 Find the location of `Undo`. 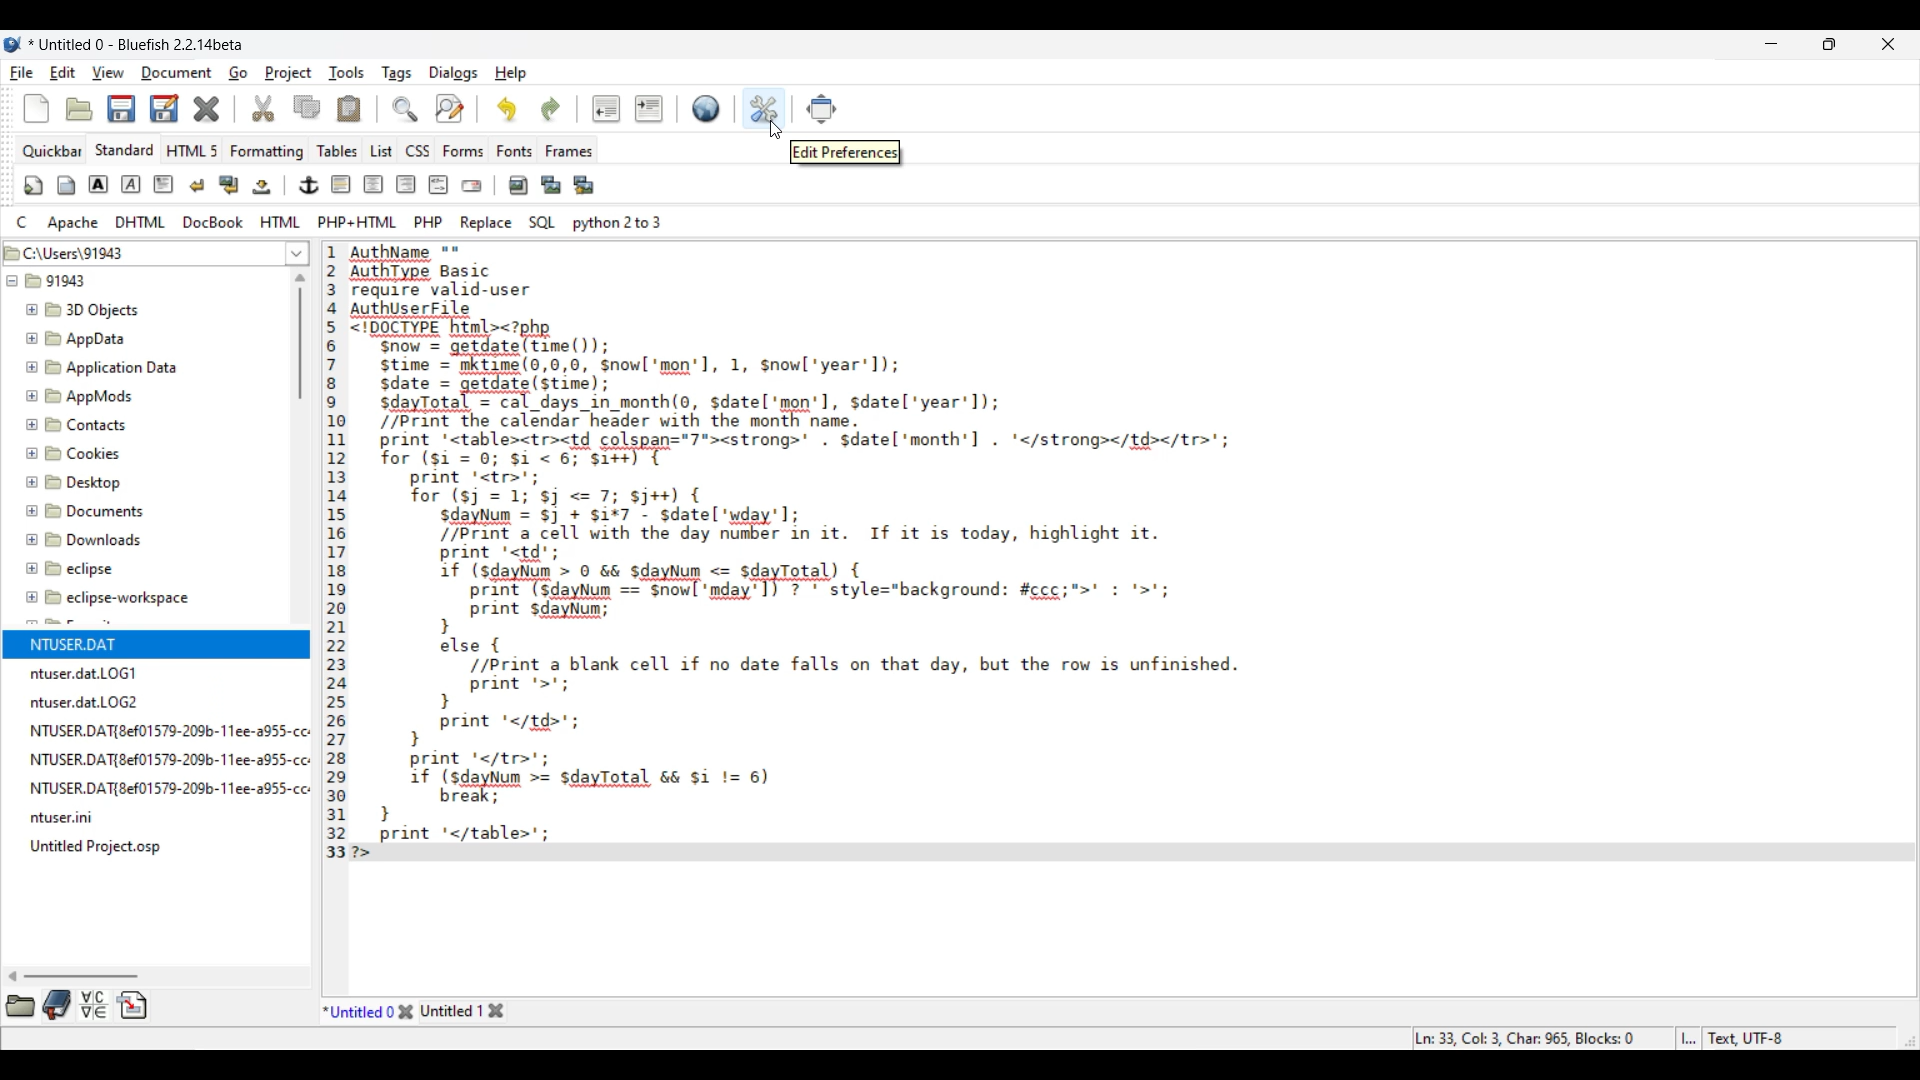

Undo is located at coordinates (507, 109).